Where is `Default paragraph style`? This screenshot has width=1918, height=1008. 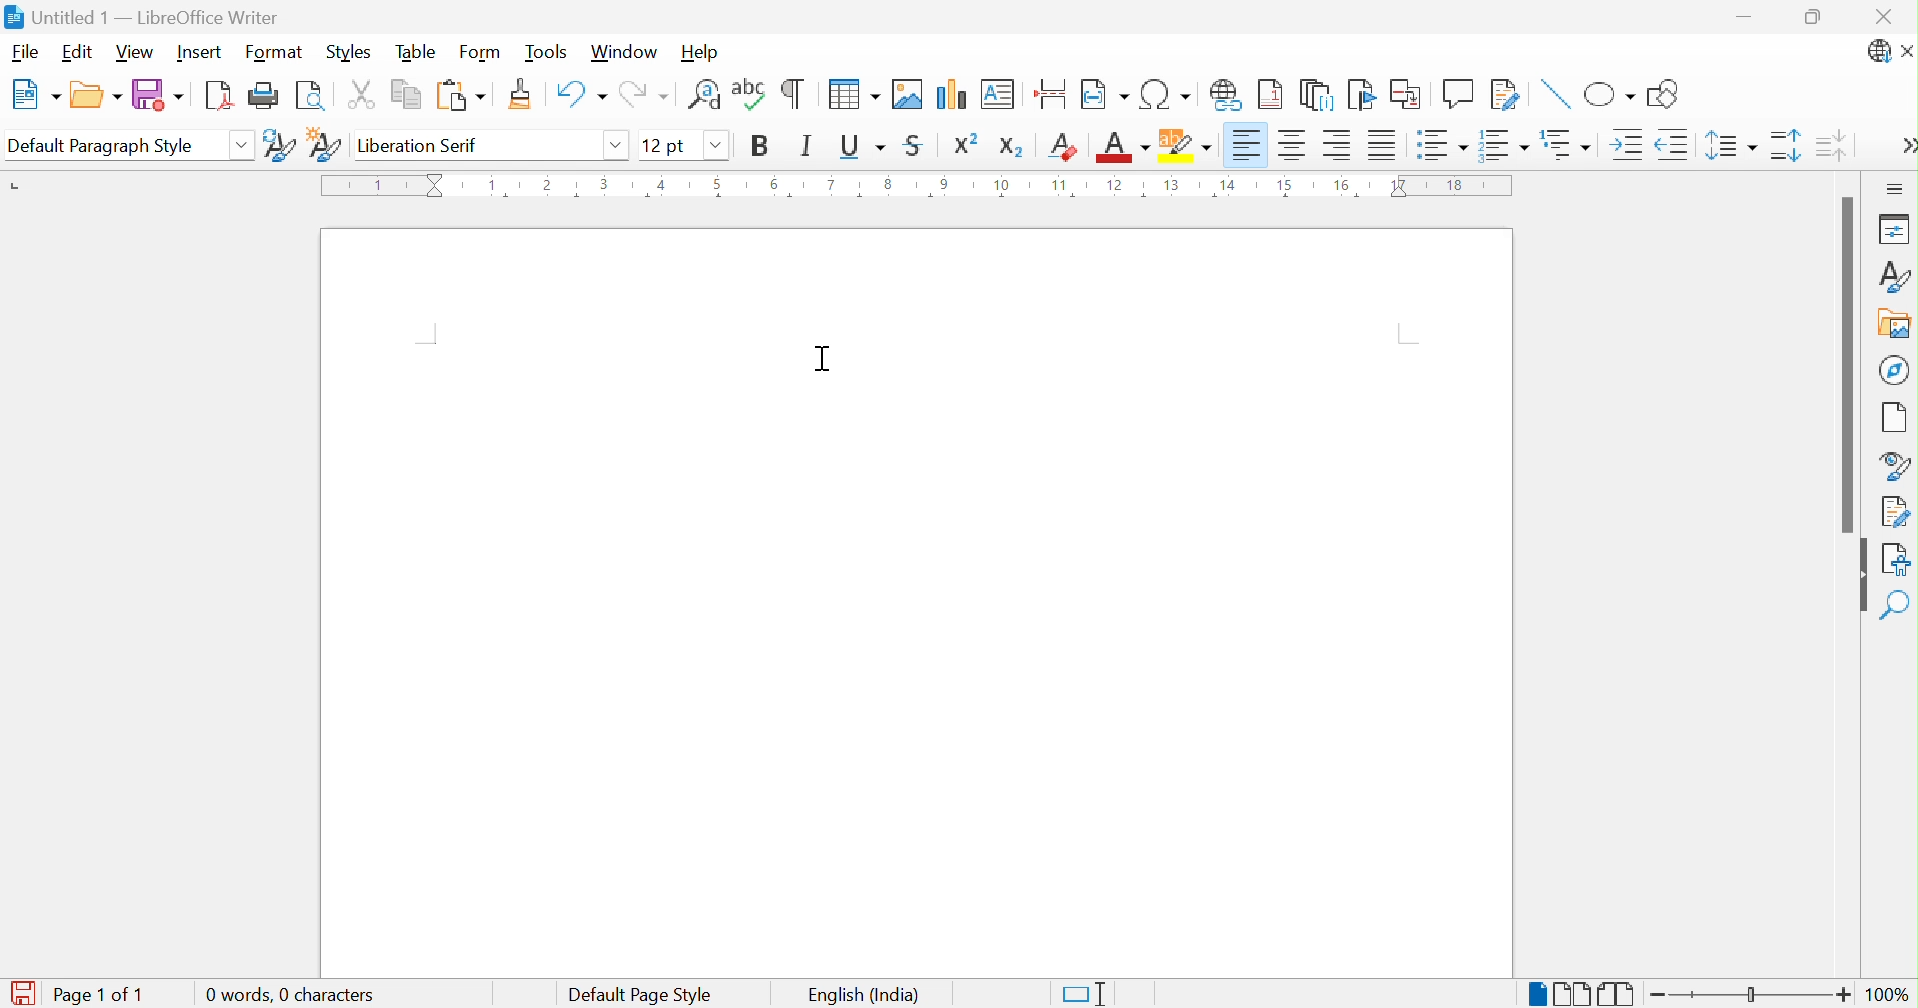
Default paragraph style is located at coordinates (103, 147).